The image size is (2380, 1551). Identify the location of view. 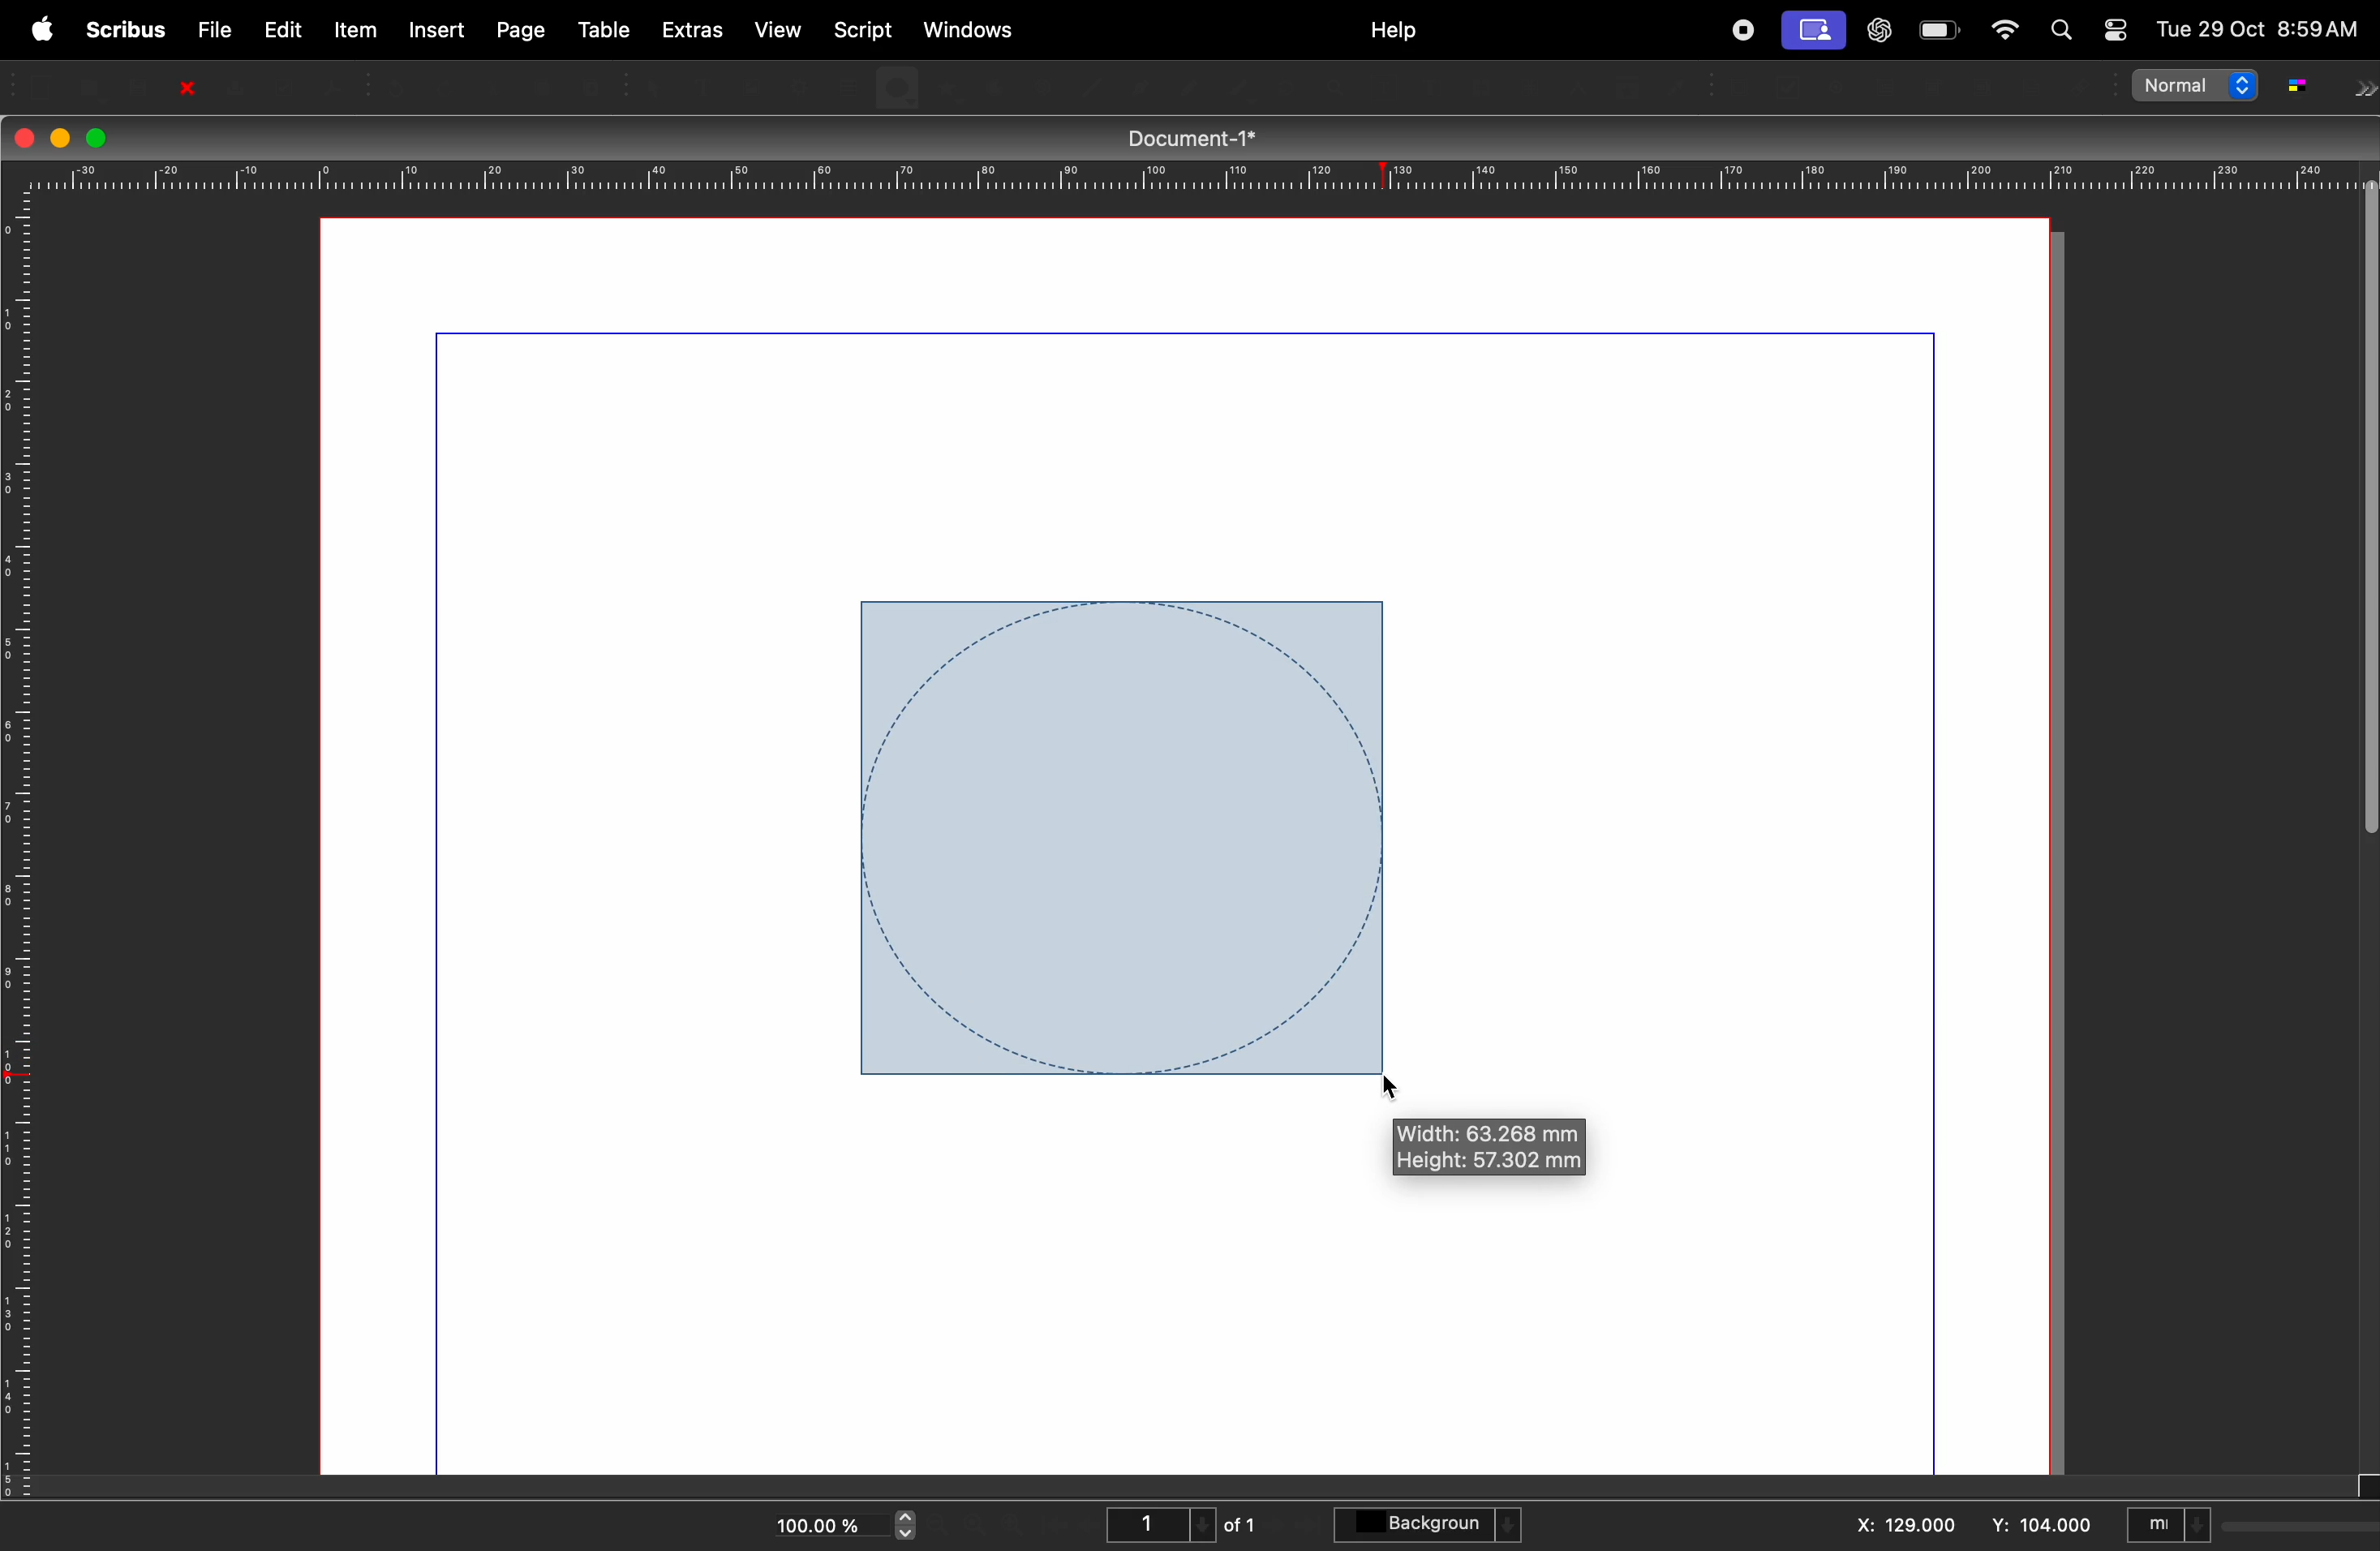
(783, 32).